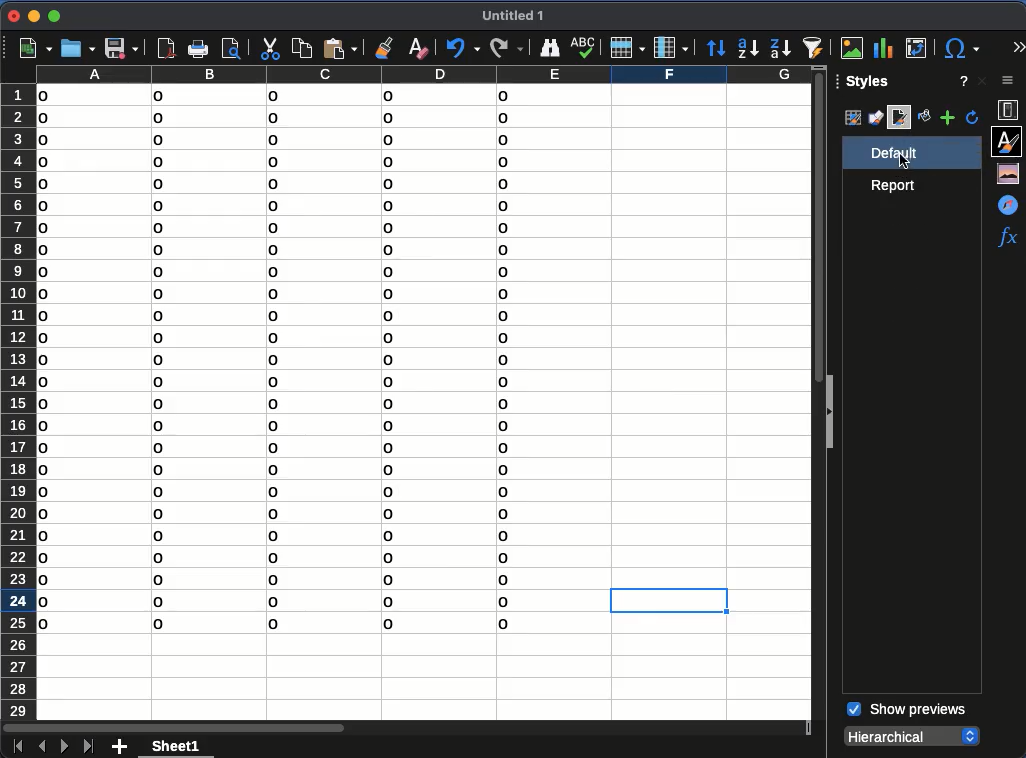 The height and width of the screenshot is (758, 1026). Describe the element at coordinates (628, 48) in the screenshot. I see `row` at that location.